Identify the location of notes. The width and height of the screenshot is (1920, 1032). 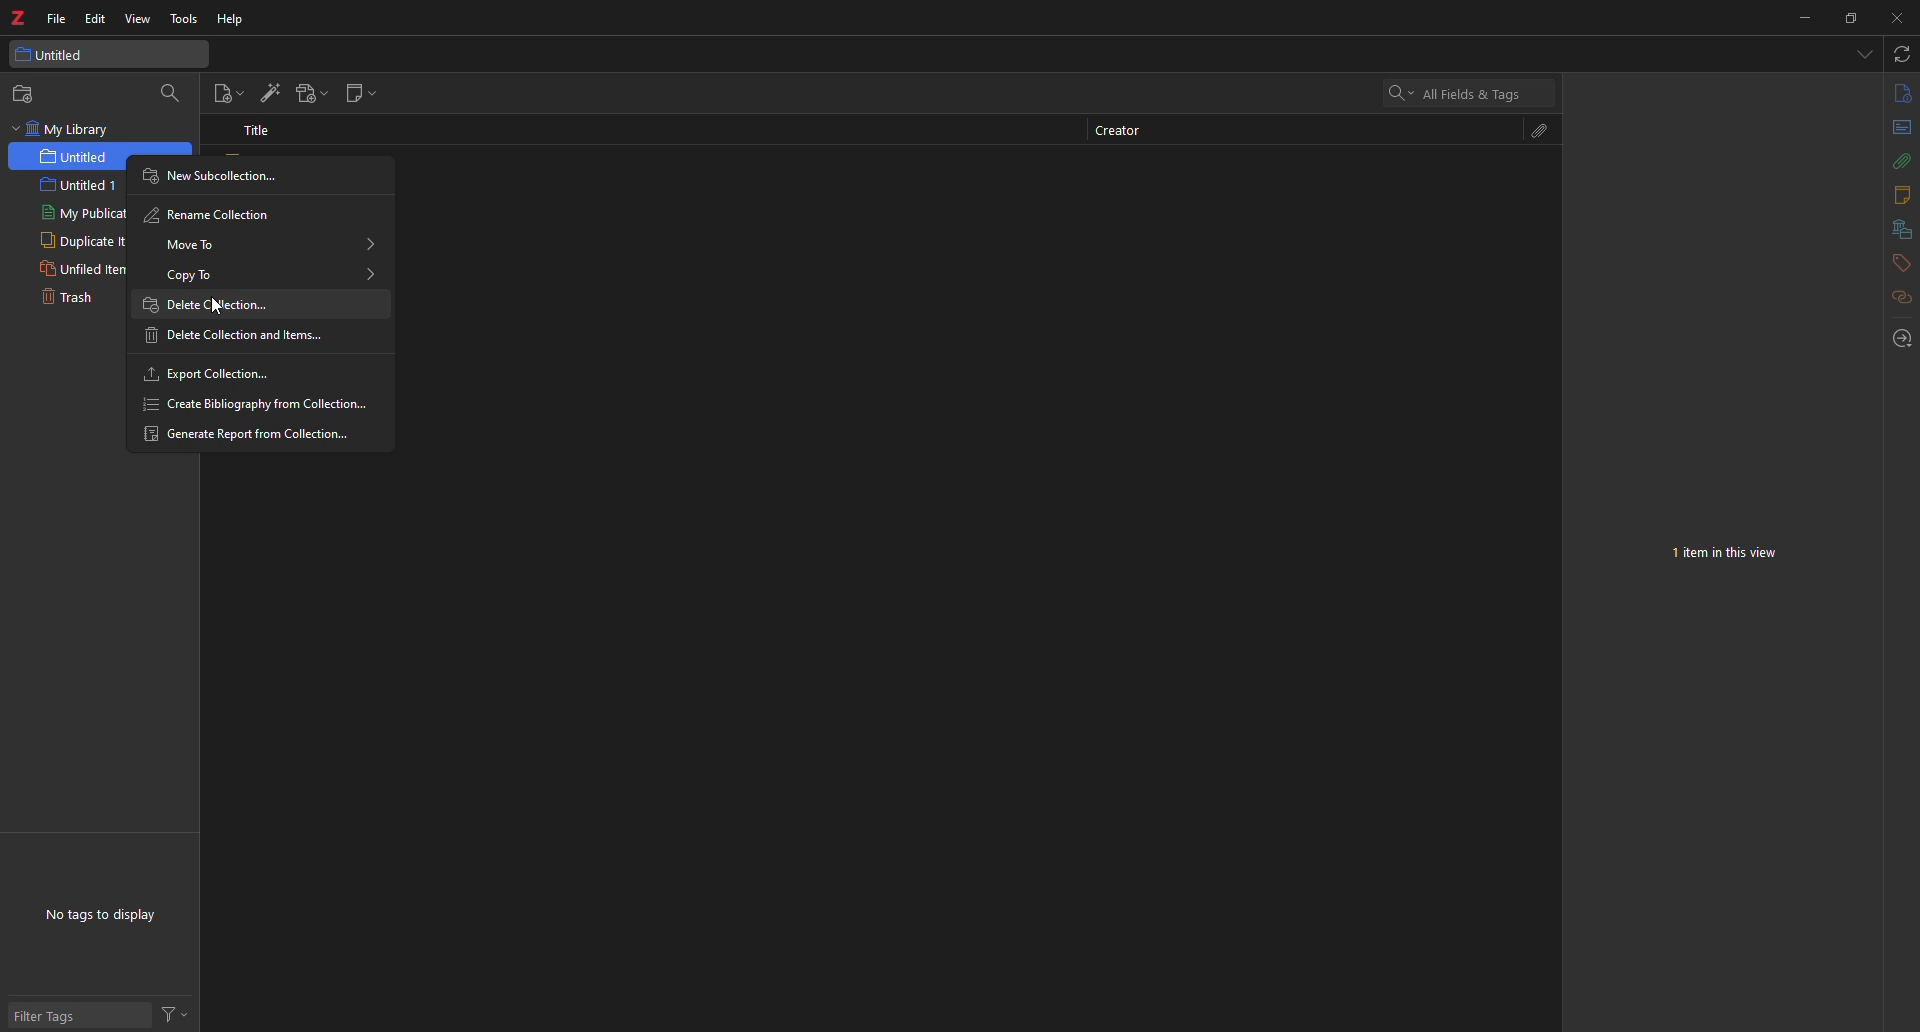
(1893, 196).